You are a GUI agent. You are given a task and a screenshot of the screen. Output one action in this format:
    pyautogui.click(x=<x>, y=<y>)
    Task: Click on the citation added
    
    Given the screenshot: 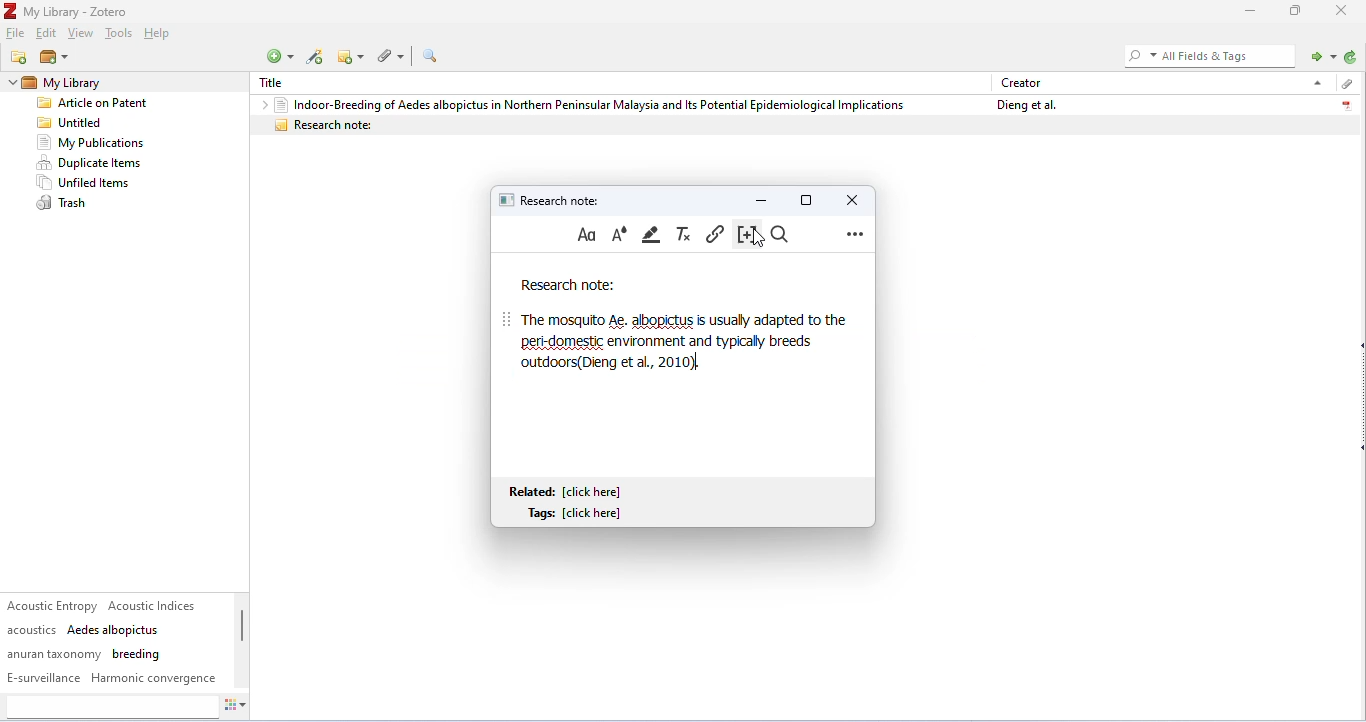 What is the action you would take?
    pyautogui.click(x=613, y=366)
    